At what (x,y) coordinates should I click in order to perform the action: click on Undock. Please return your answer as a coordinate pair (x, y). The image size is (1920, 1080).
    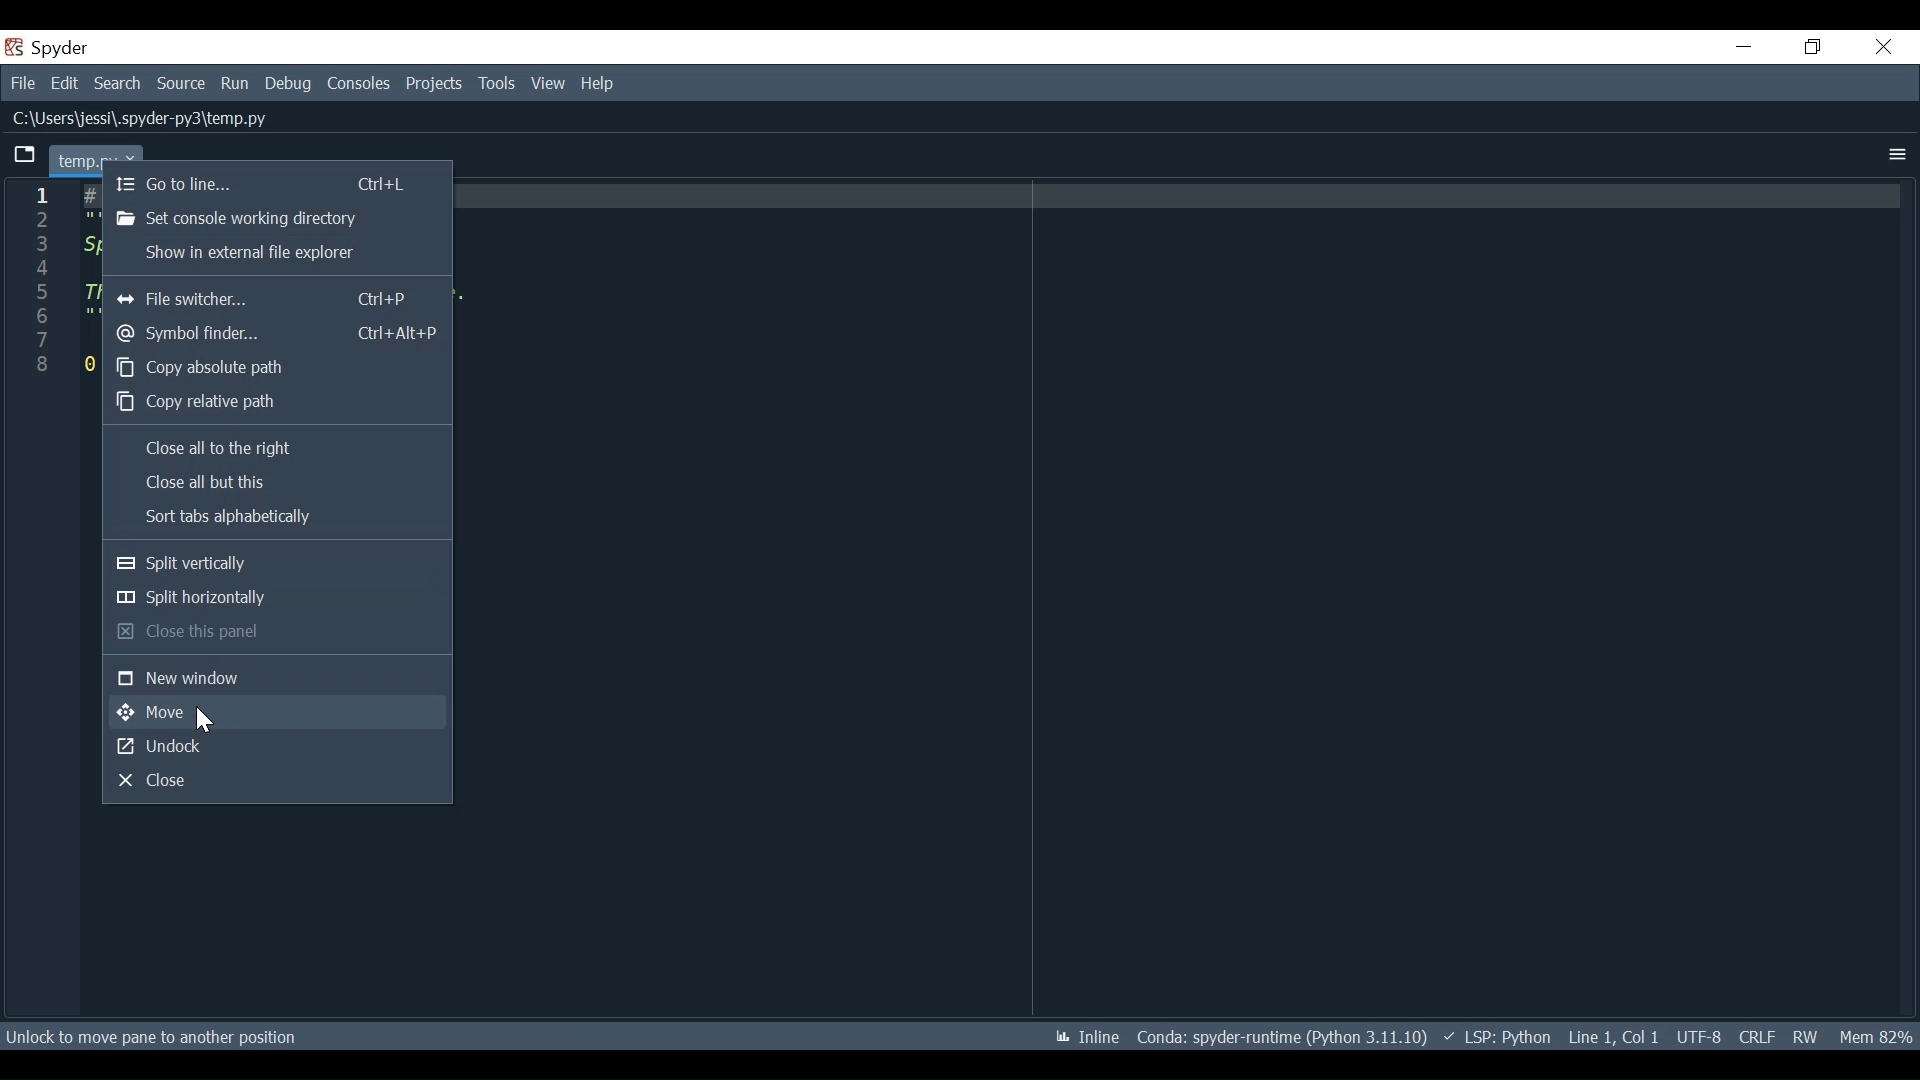
    Looking at the image, I should click on (277, 748).